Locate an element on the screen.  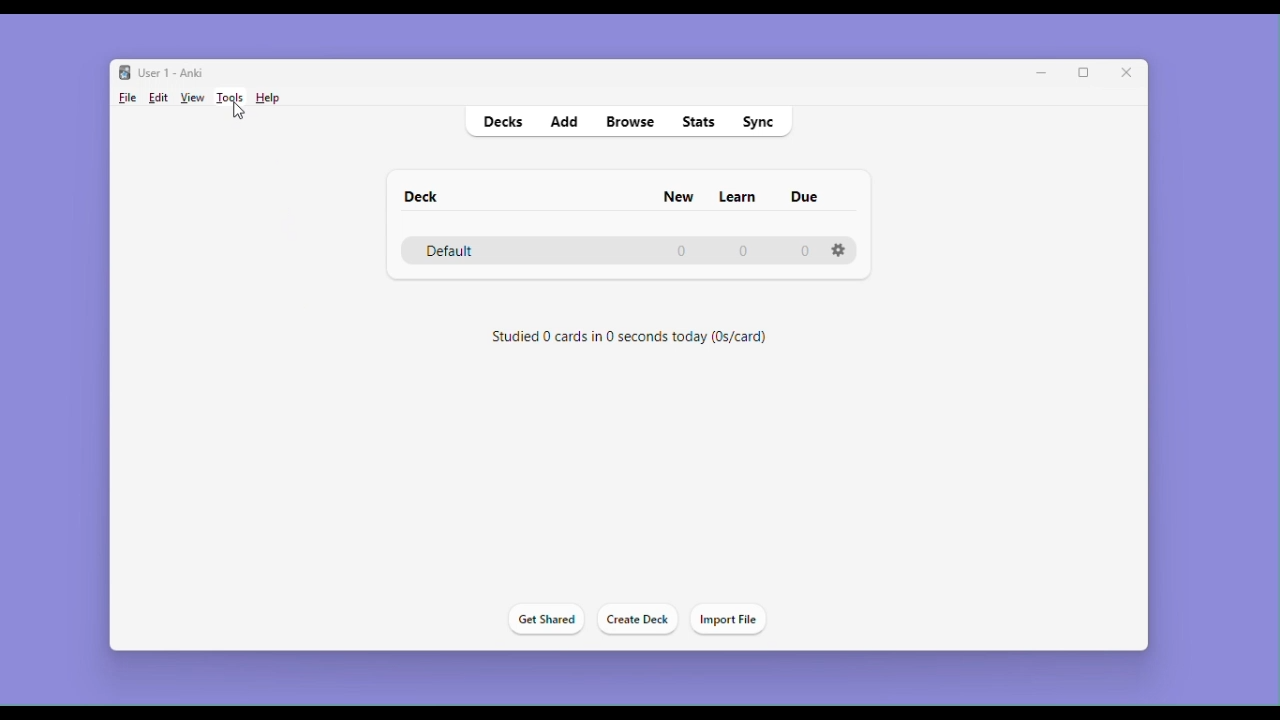
0 is located at coordinates (744, 250).